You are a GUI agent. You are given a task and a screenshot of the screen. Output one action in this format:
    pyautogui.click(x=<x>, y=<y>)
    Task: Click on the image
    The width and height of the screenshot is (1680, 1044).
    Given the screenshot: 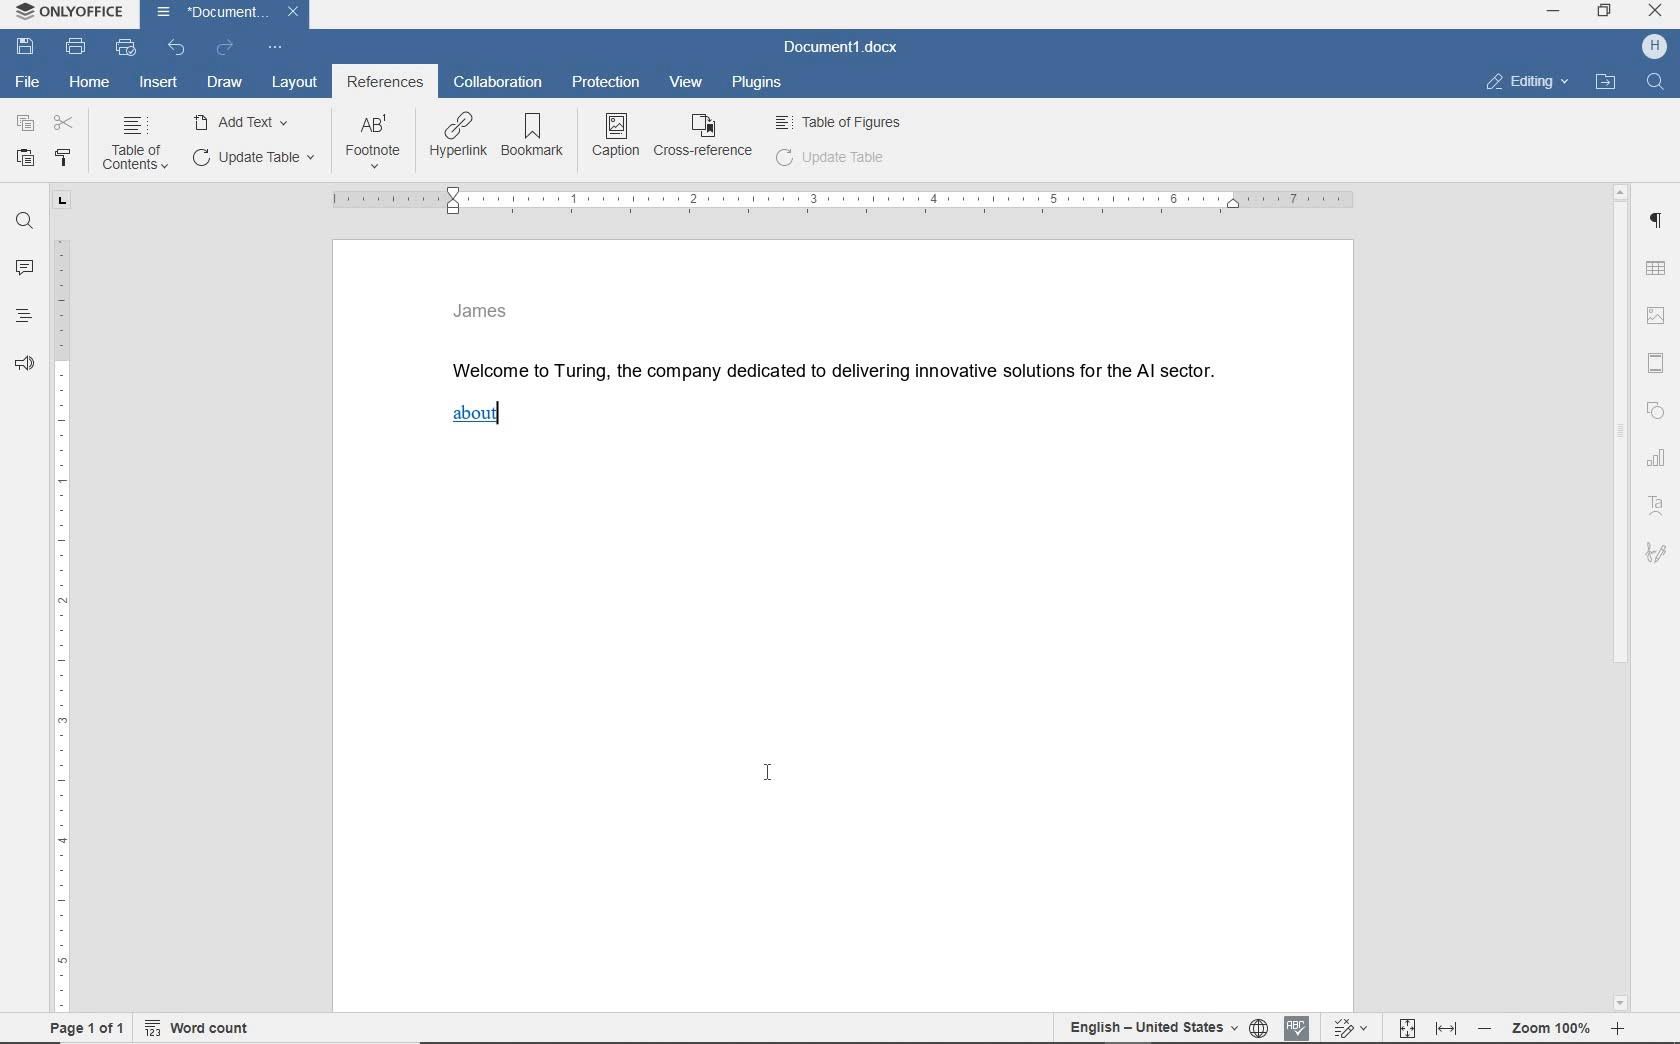 What is the action you would take?
    pyautogui.click(x=1659, y=312)
    